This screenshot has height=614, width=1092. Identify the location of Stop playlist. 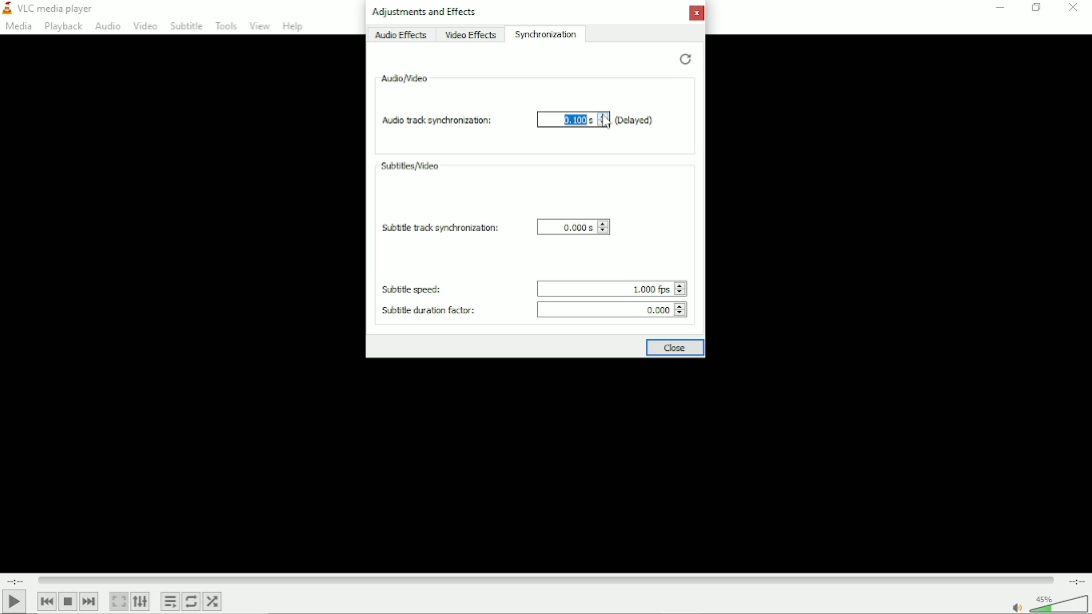
(68, 601).